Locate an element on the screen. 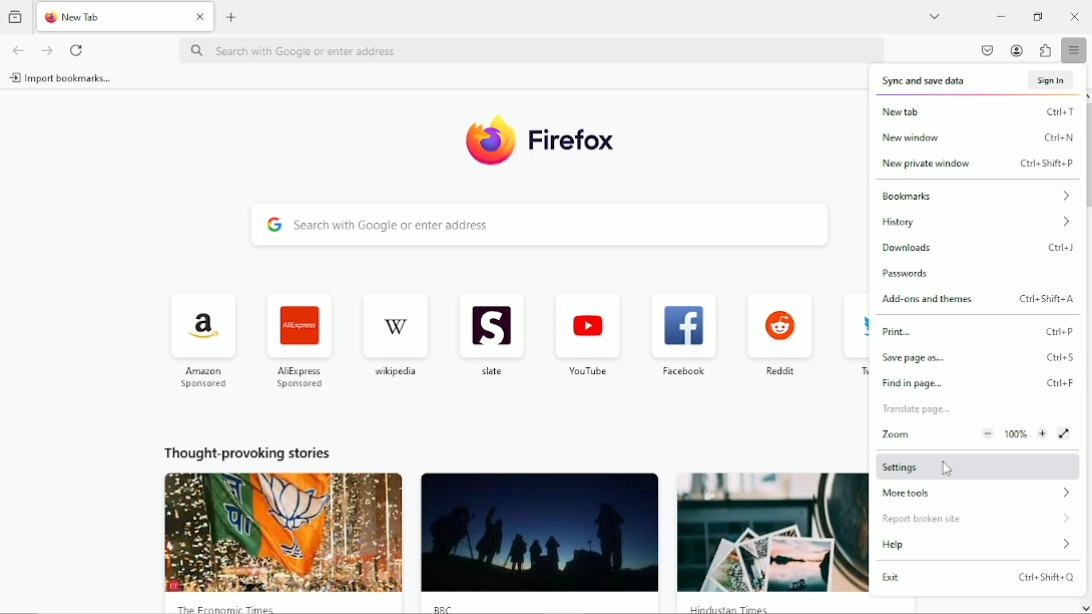  go forward is located at coordinates (47, 50).